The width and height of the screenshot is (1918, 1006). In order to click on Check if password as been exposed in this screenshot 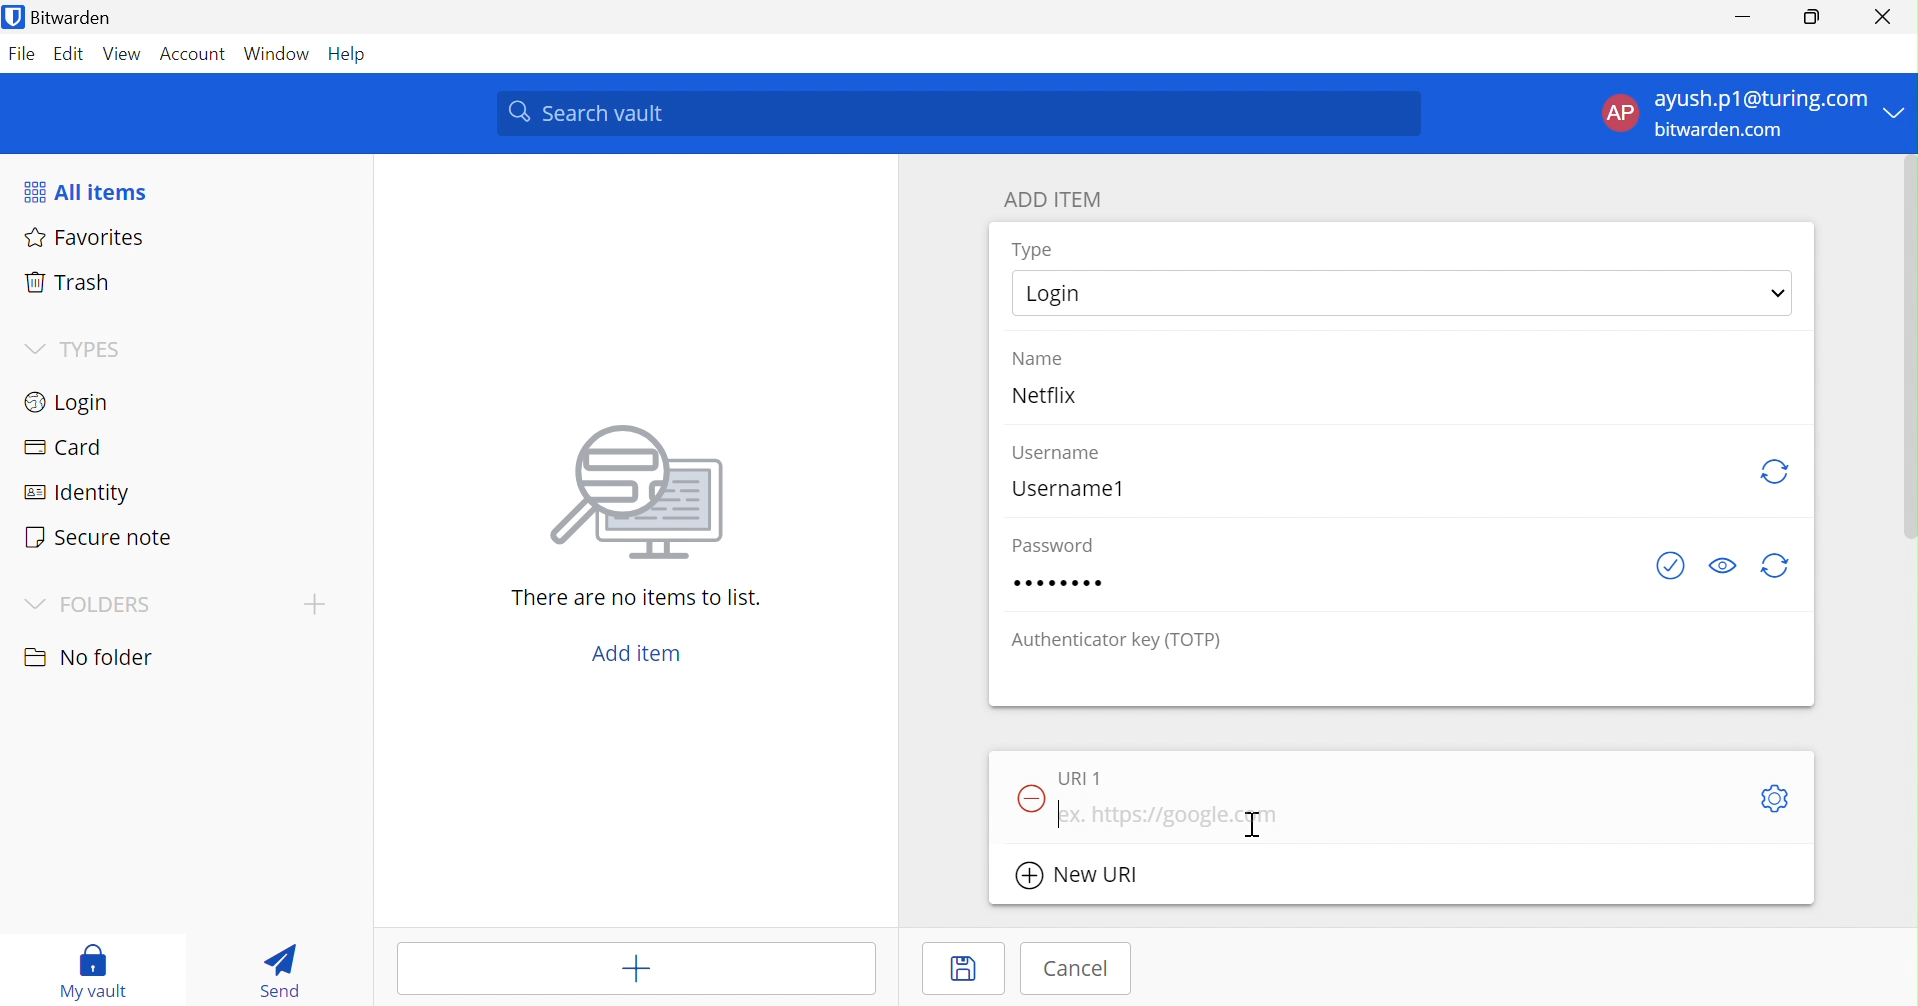, I will do `click(1670, 566)`.